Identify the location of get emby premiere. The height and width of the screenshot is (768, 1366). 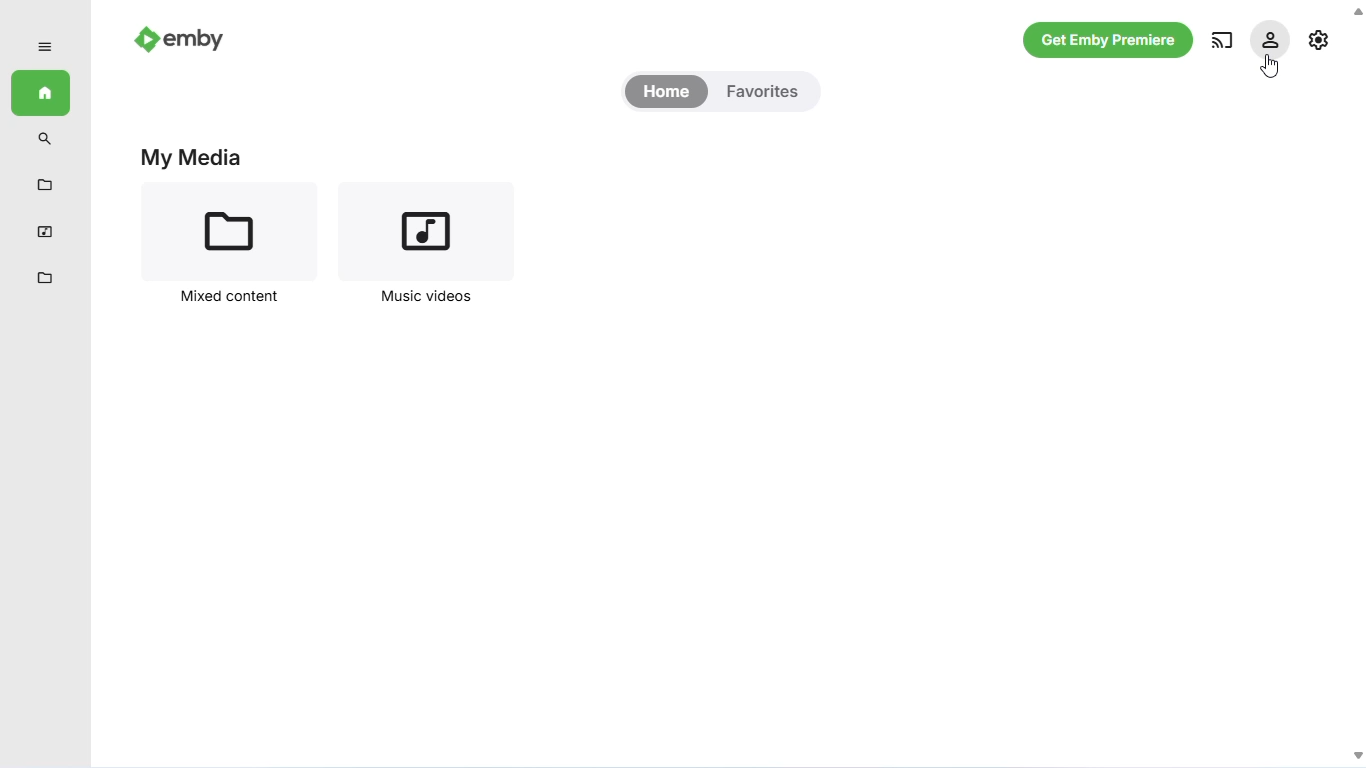
(1109, 41).